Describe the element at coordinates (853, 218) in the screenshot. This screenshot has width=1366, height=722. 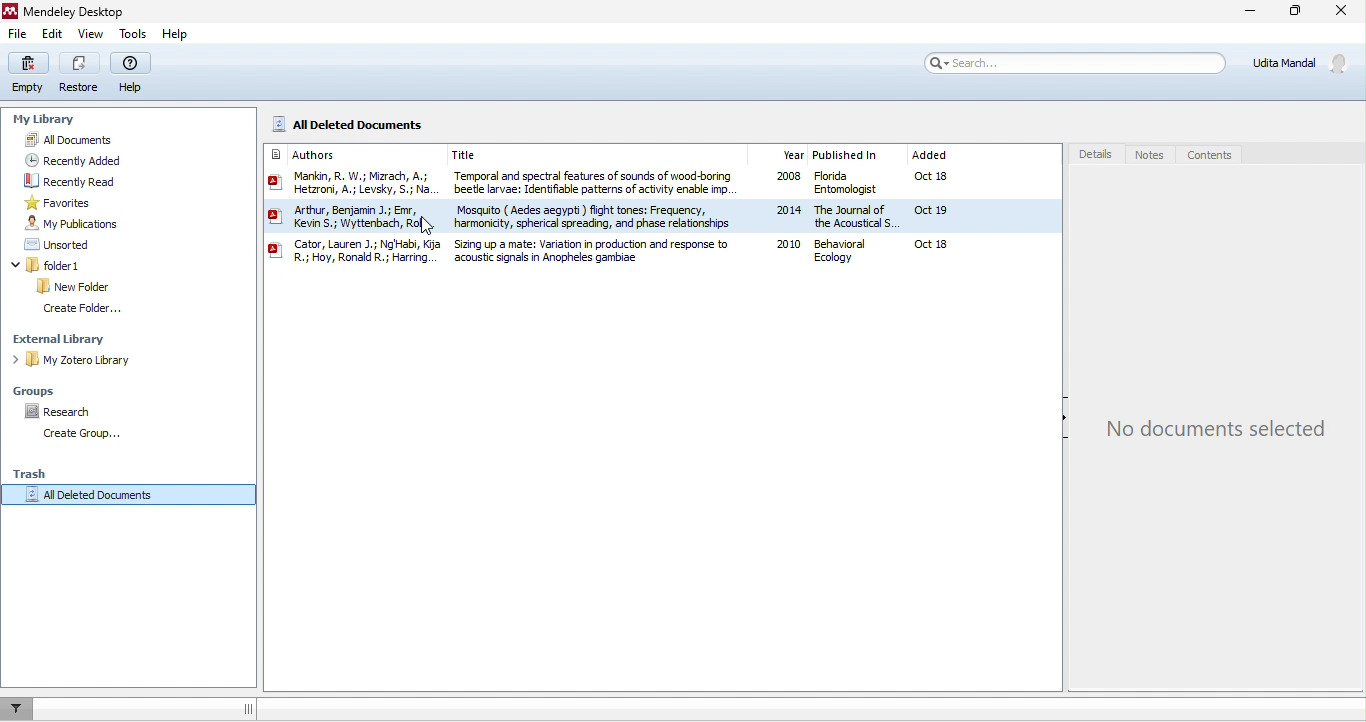
I see `3 Florida
Entomologist

4 The Journal of
the Acoustical

) Behavioral
Ecology` at that location.